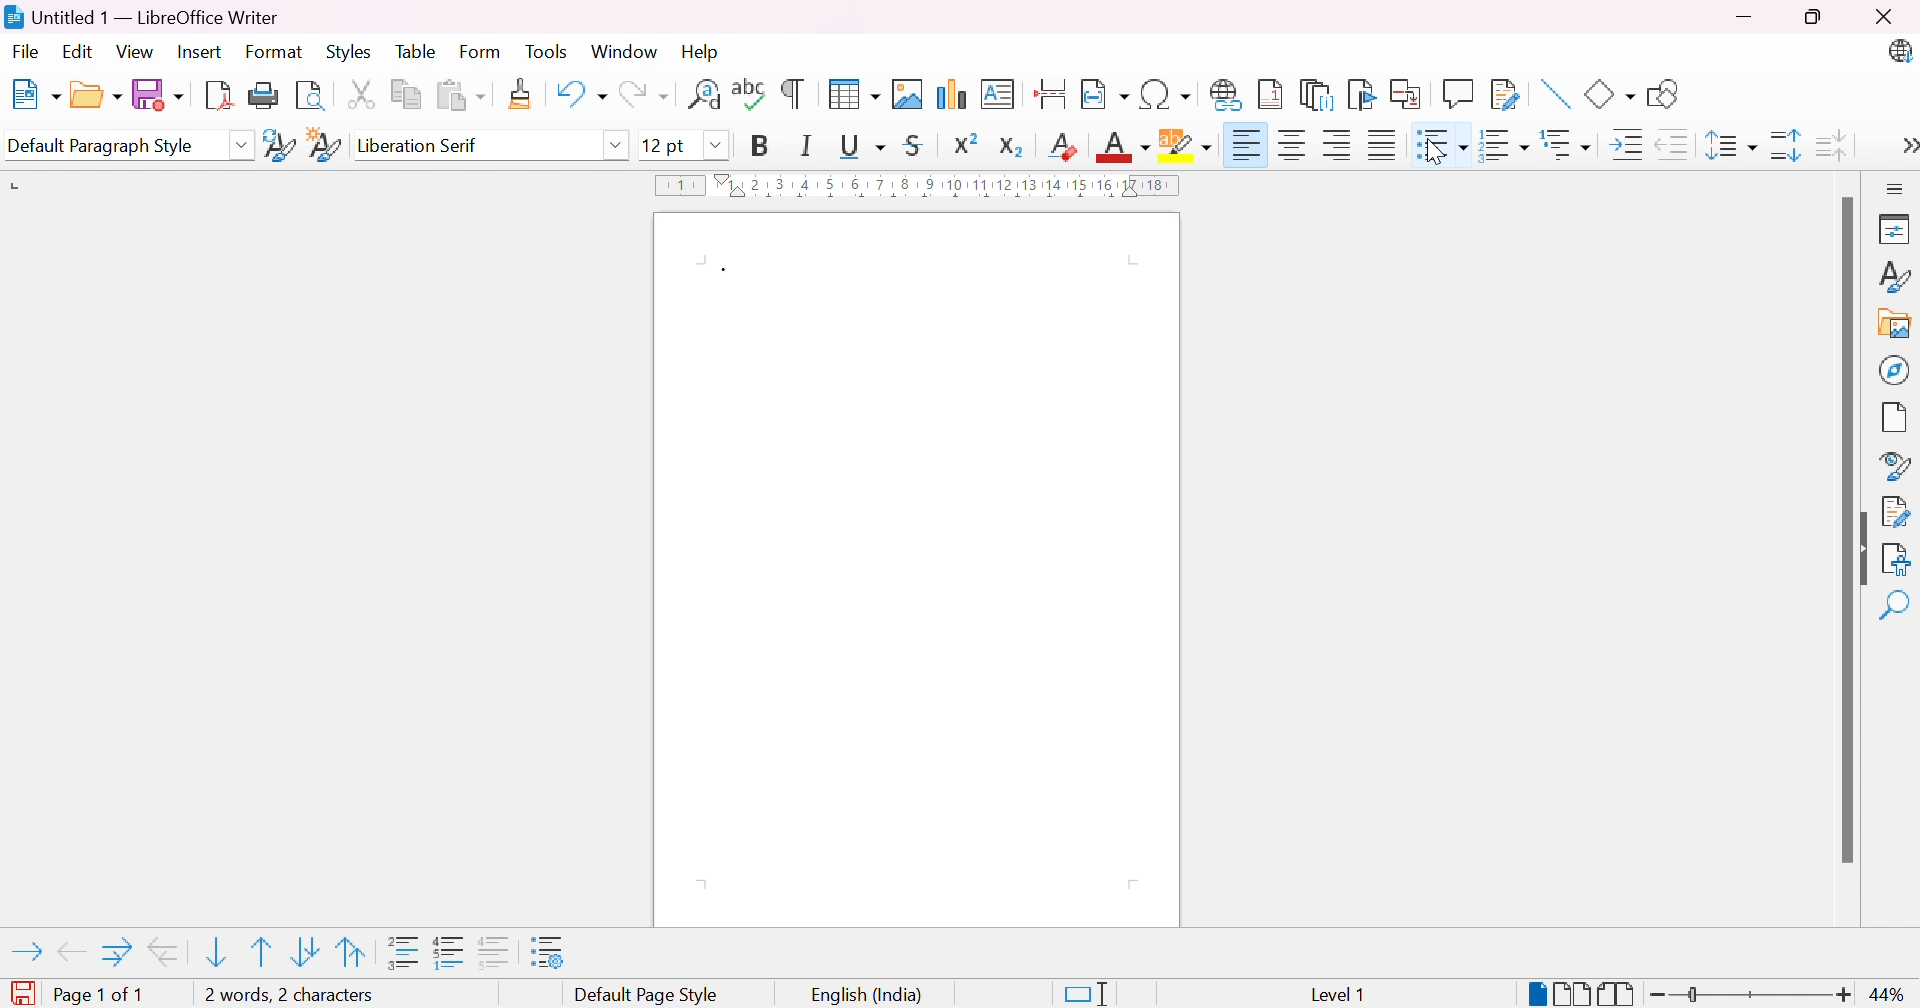  I want to click on Paste, so click(459, 94).